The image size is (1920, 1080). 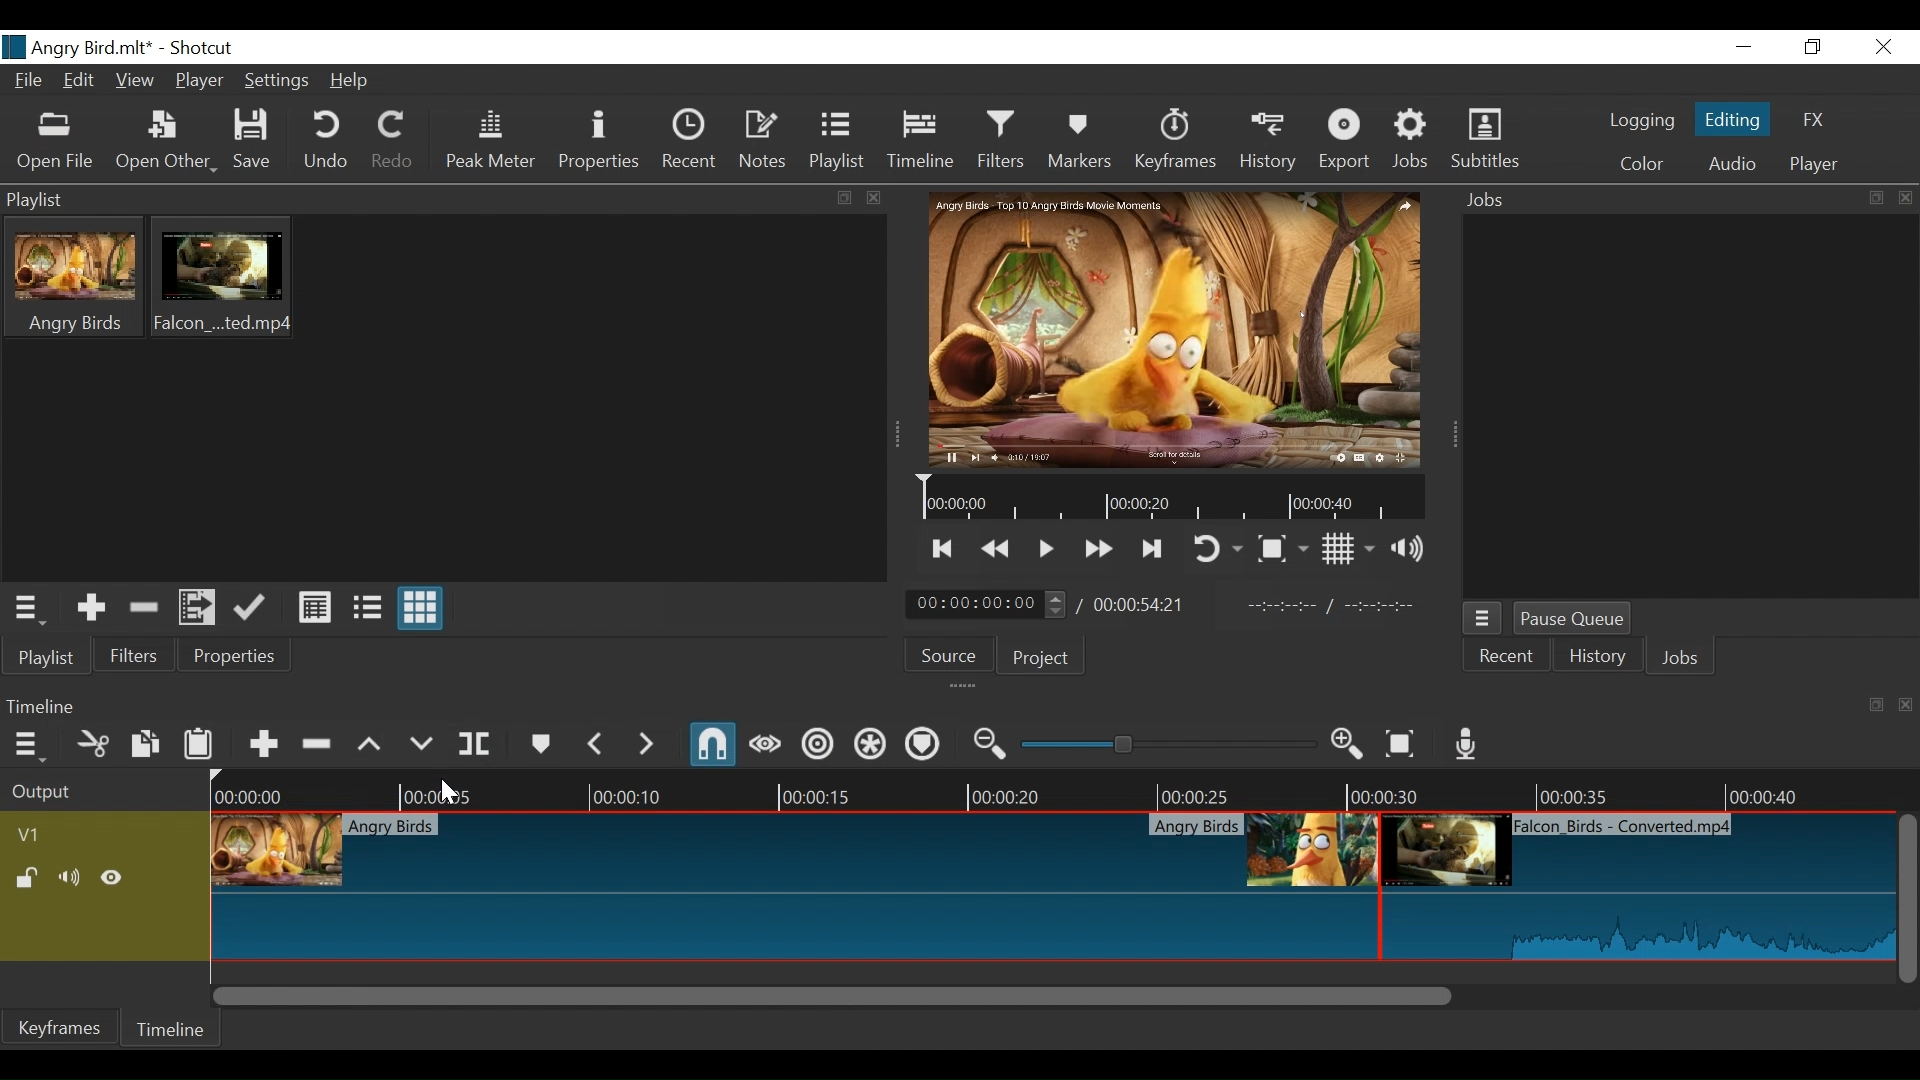 What do you see at coordinates (1039, 660) in the screenshot?
I see `Project` at bounding box center [1039, 660].